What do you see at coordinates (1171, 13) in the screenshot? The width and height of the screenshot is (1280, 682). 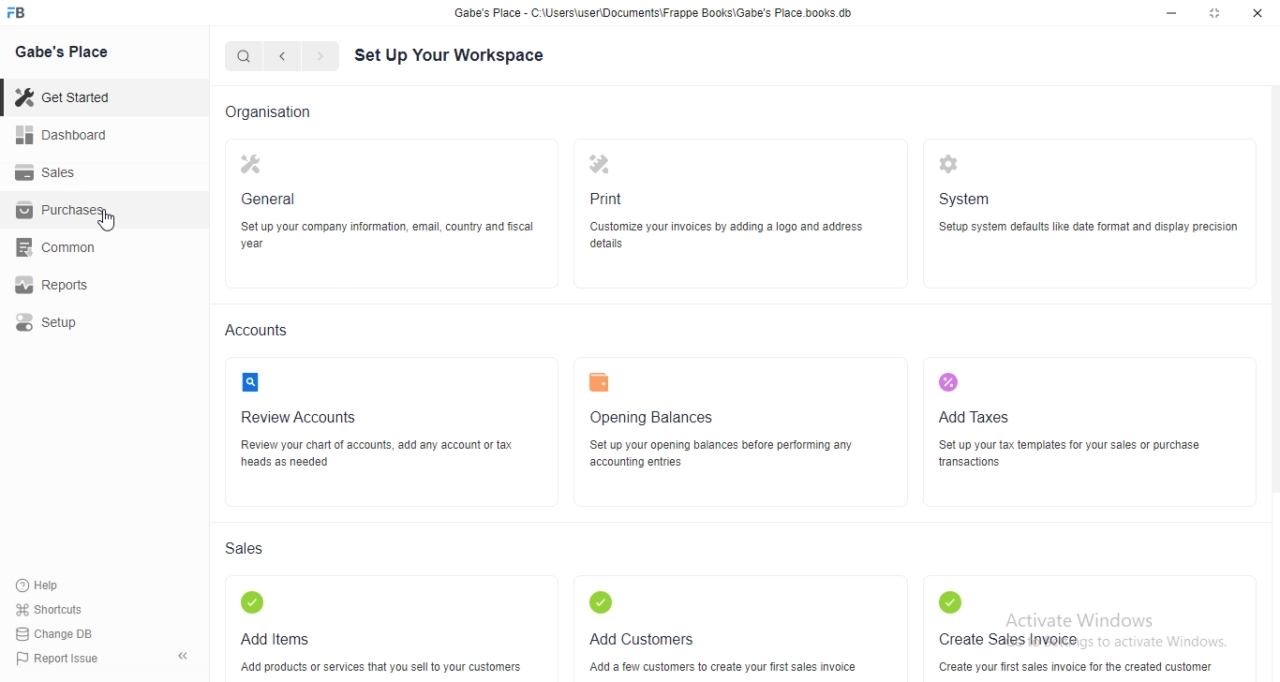 I see `Minimize` at bounding box center [1171, 13].